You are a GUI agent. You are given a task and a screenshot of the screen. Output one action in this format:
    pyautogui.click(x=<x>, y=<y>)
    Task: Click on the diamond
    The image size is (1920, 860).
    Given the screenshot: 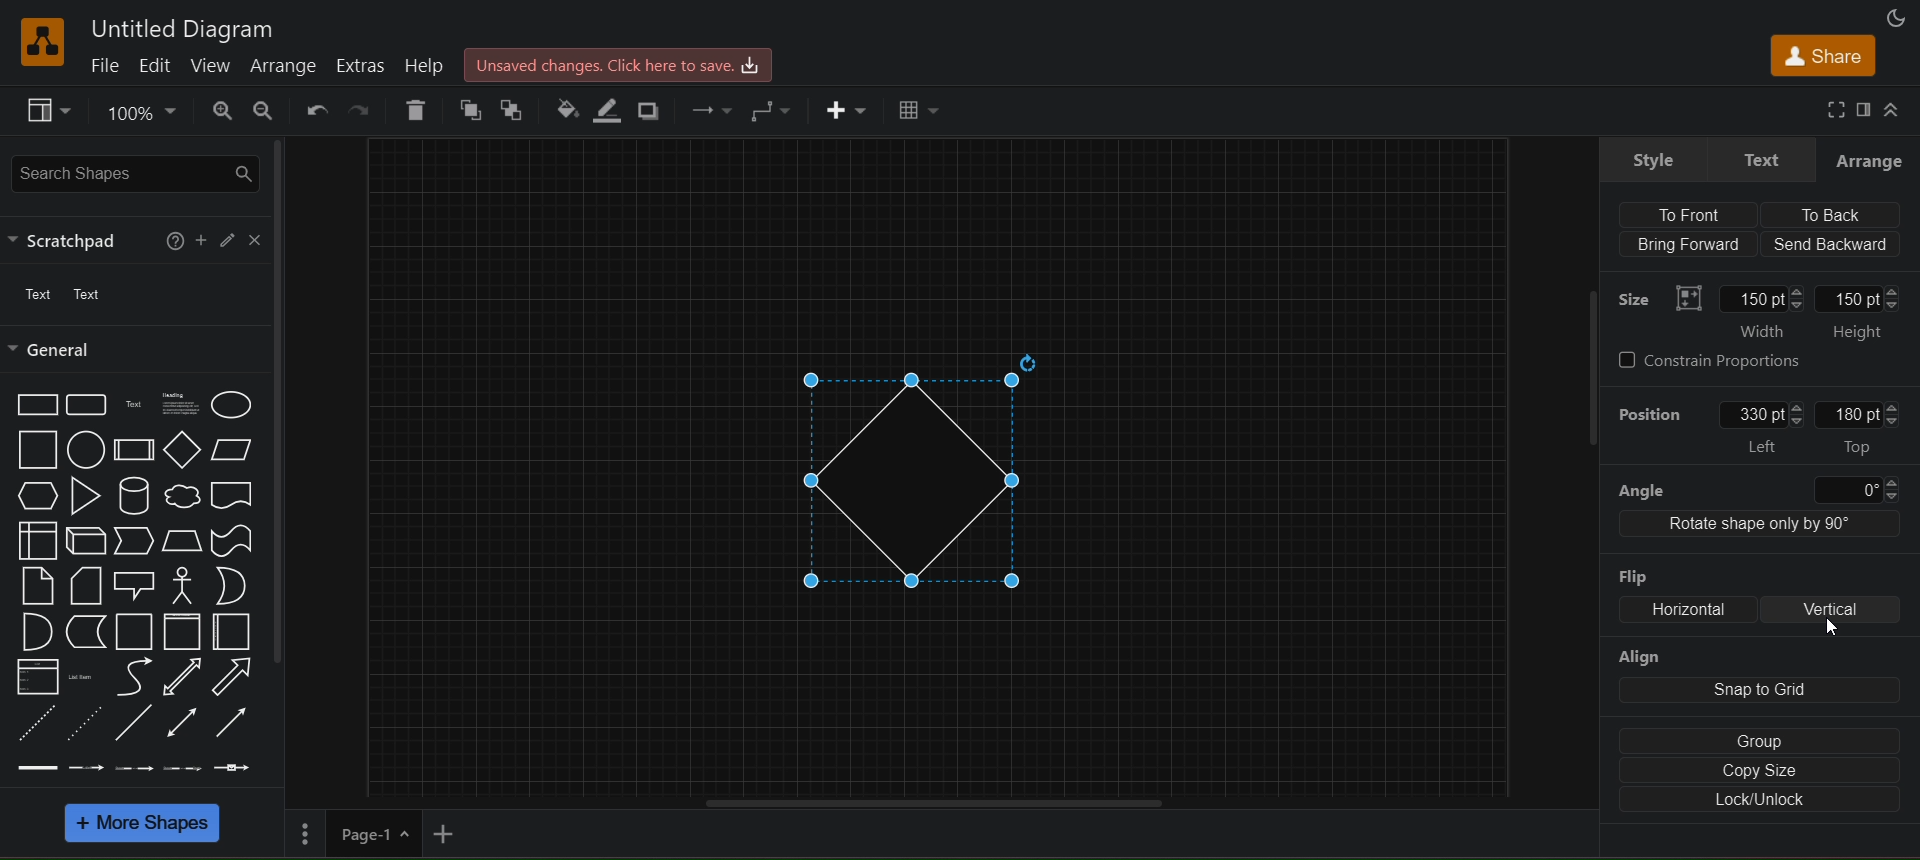 What is the action you would take?
    pyautogui.click(x=932, y=473)
    